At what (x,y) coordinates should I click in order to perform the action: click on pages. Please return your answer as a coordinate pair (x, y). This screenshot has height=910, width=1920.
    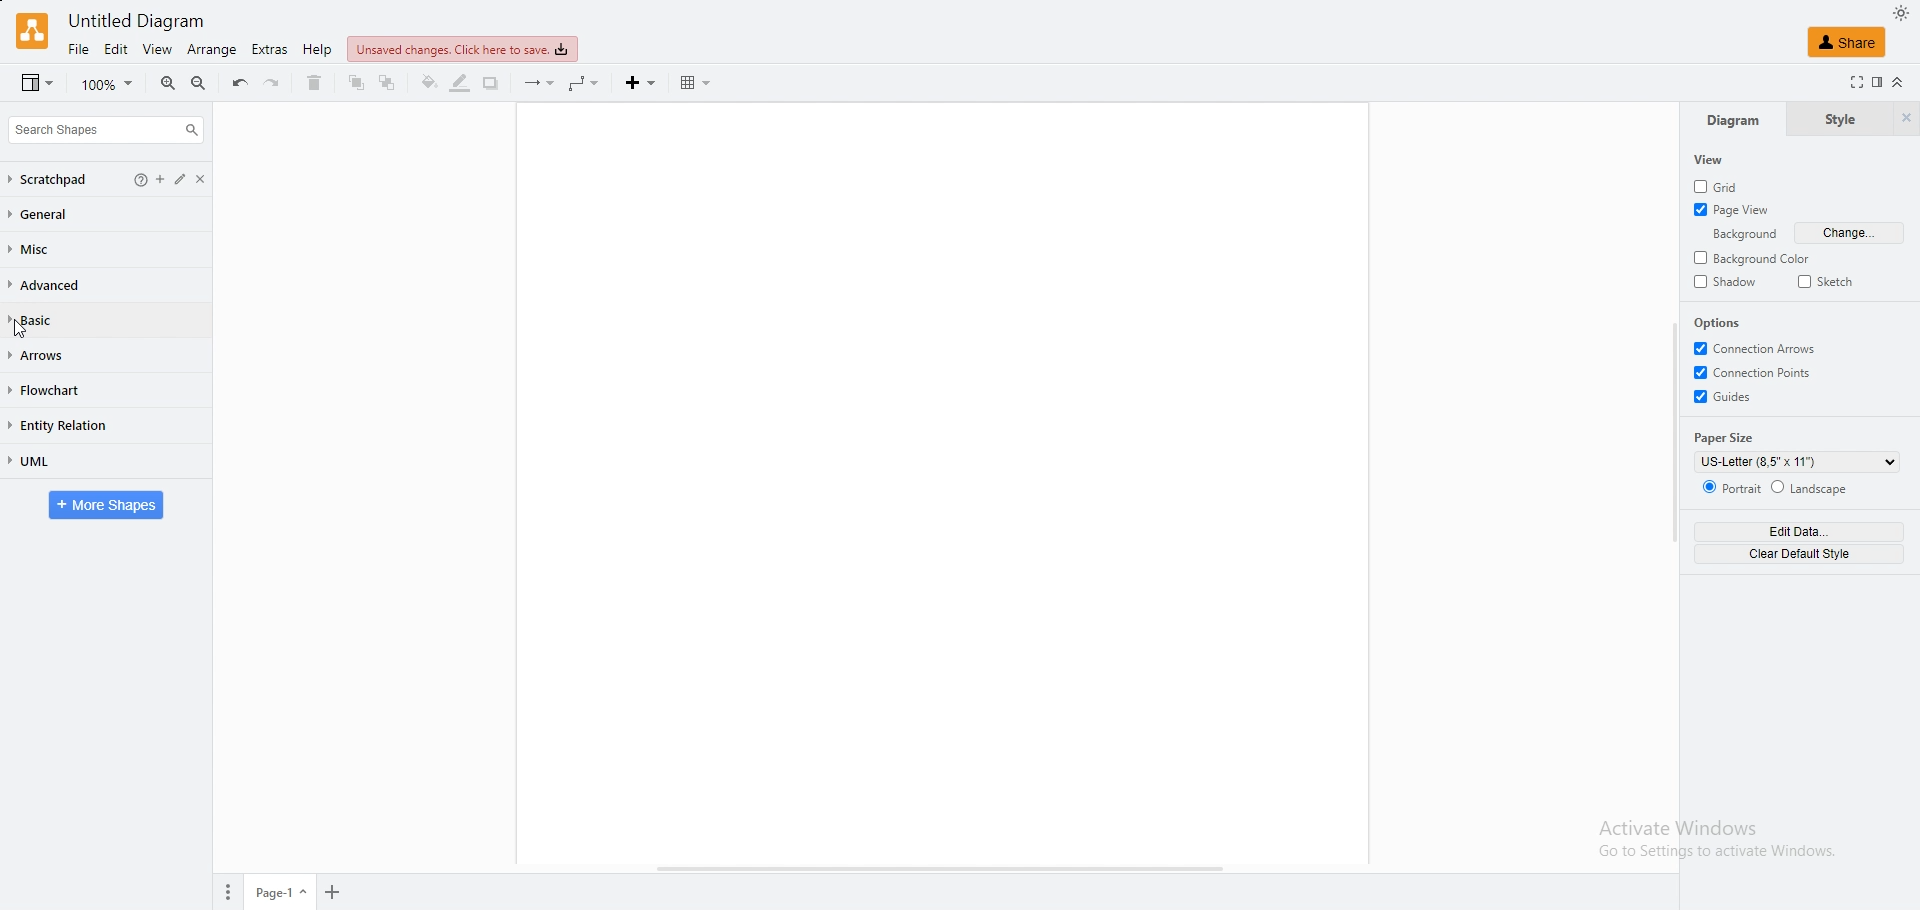
    Looking at the image, I should click on (226, 892).